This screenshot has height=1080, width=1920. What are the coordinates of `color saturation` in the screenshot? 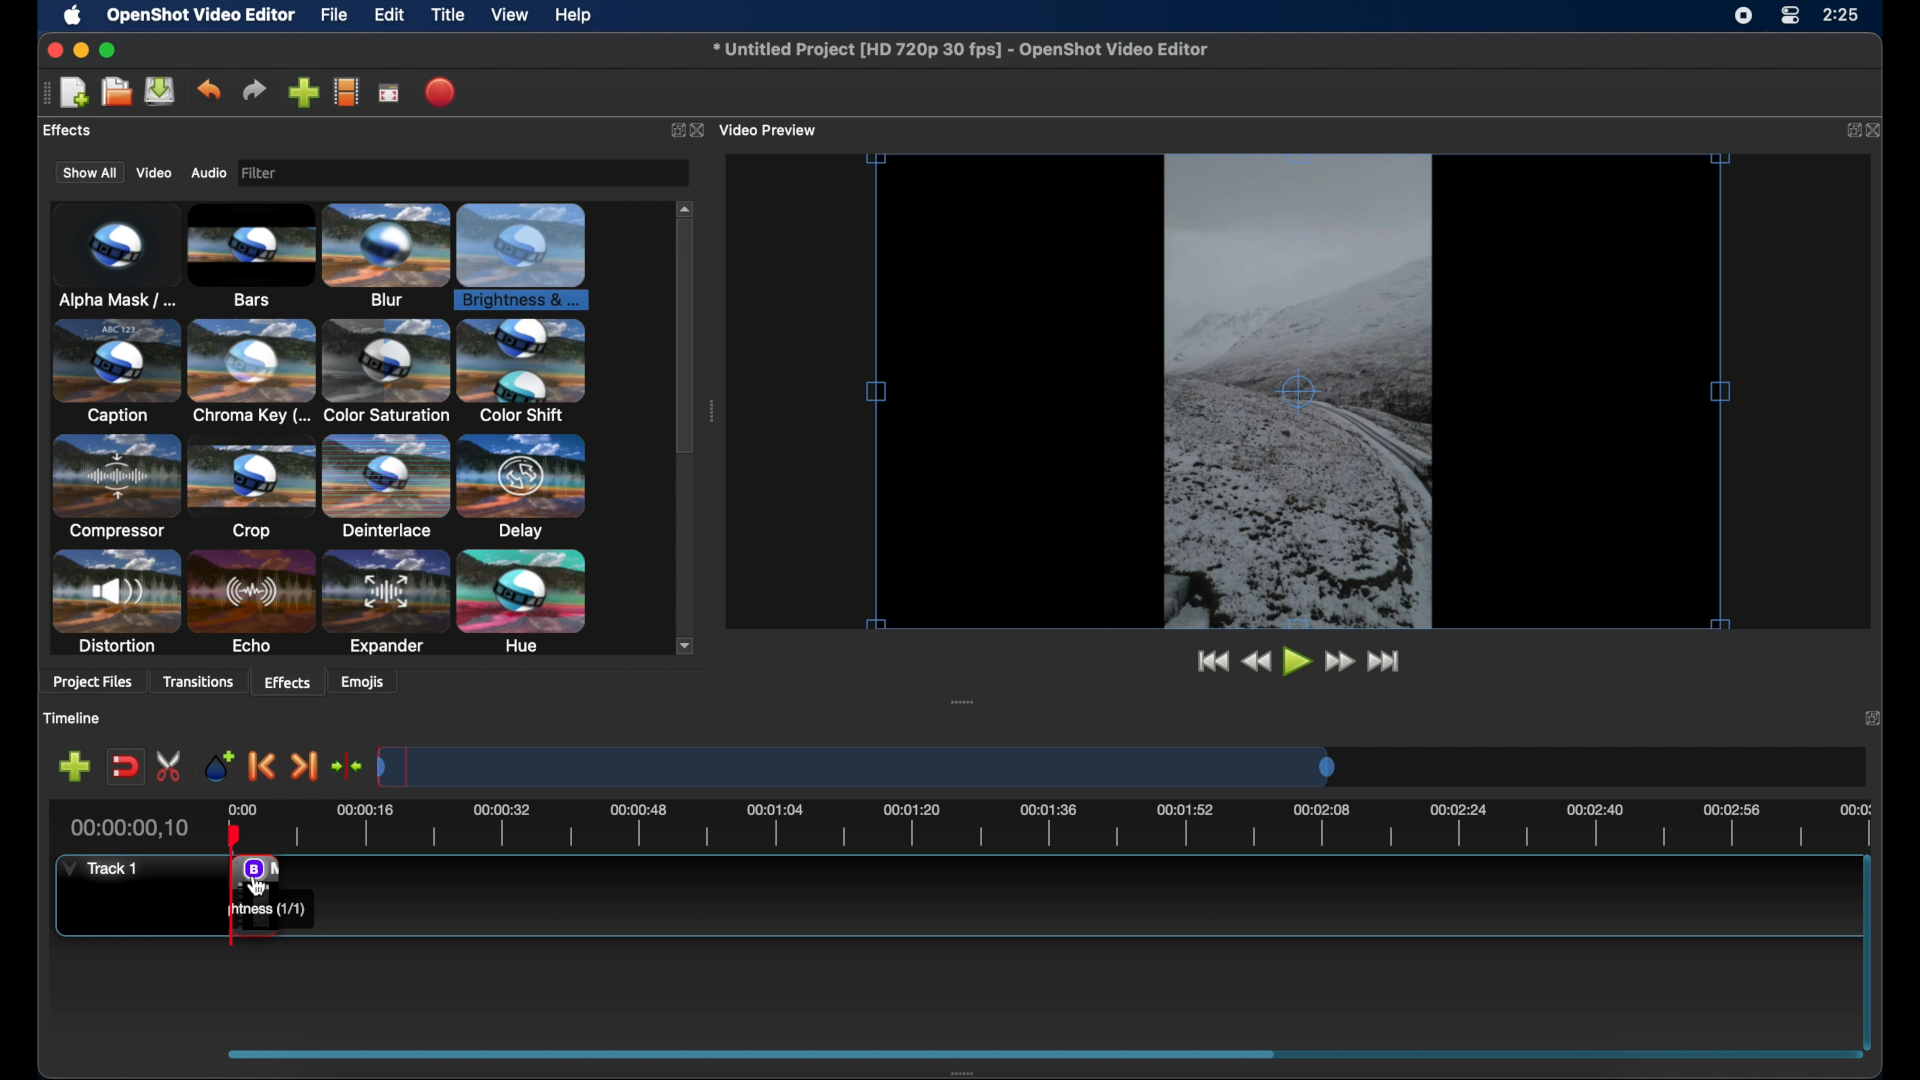 It's located at (385, 372).